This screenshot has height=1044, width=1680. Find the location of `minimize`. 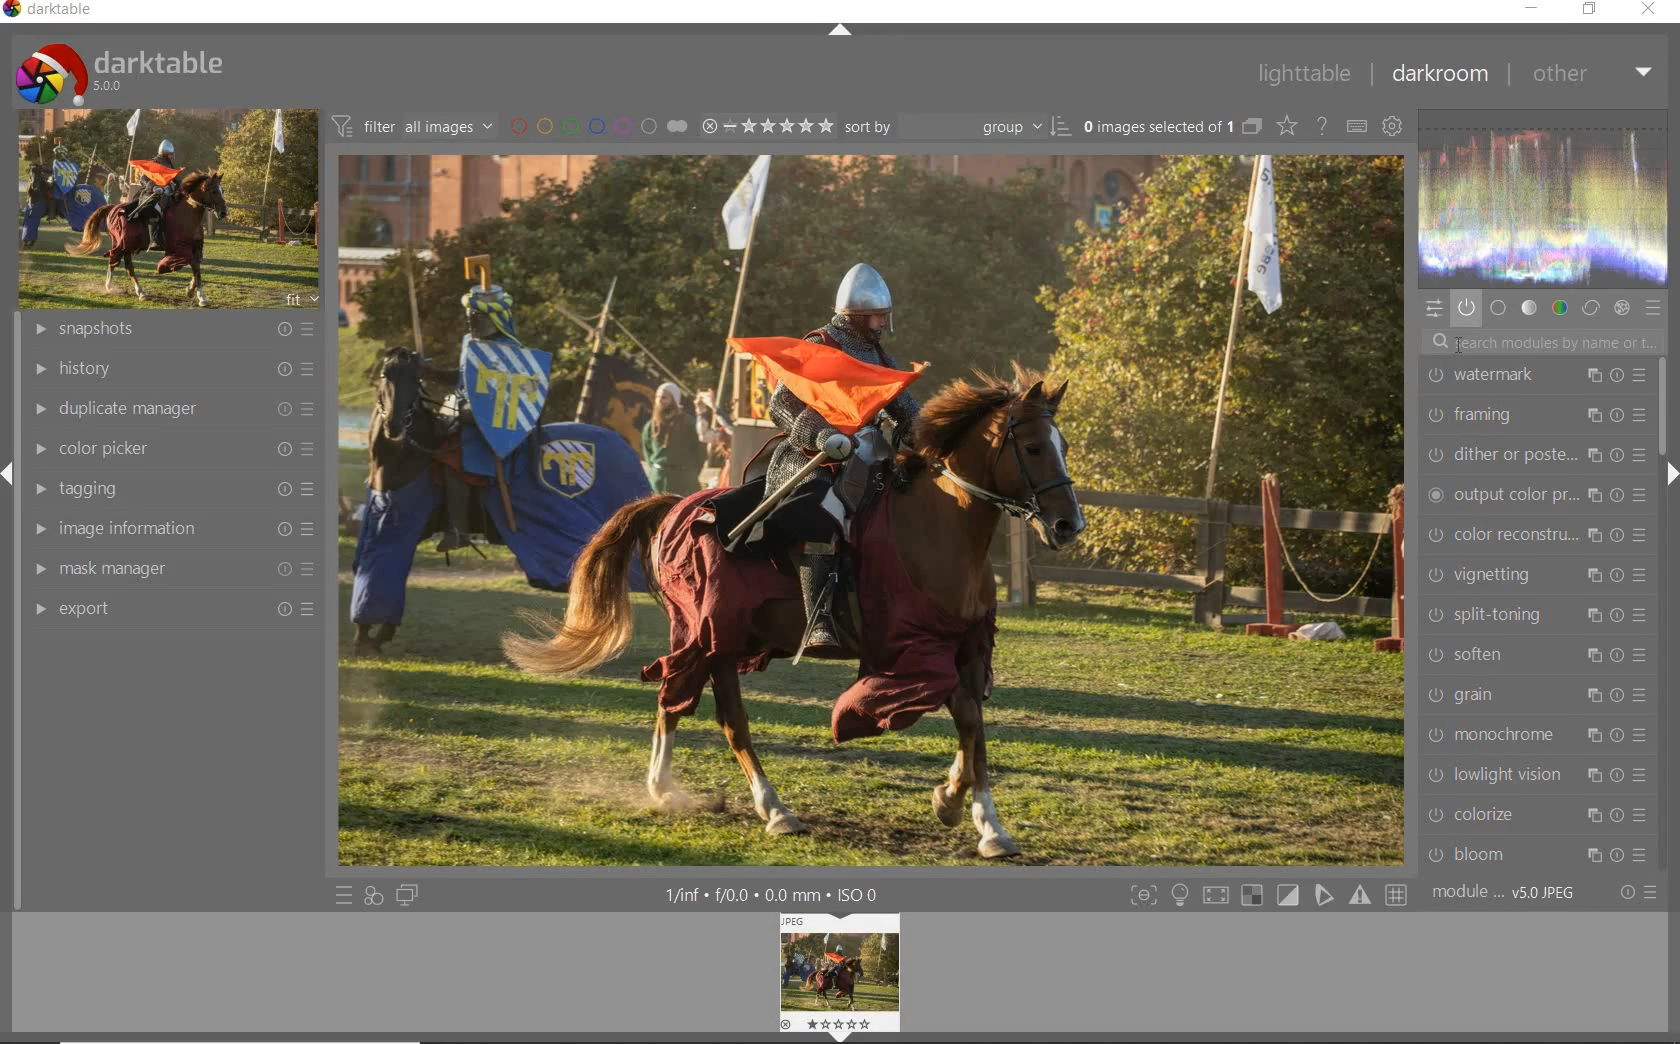

minimize is located at coordinates (1534, 10).